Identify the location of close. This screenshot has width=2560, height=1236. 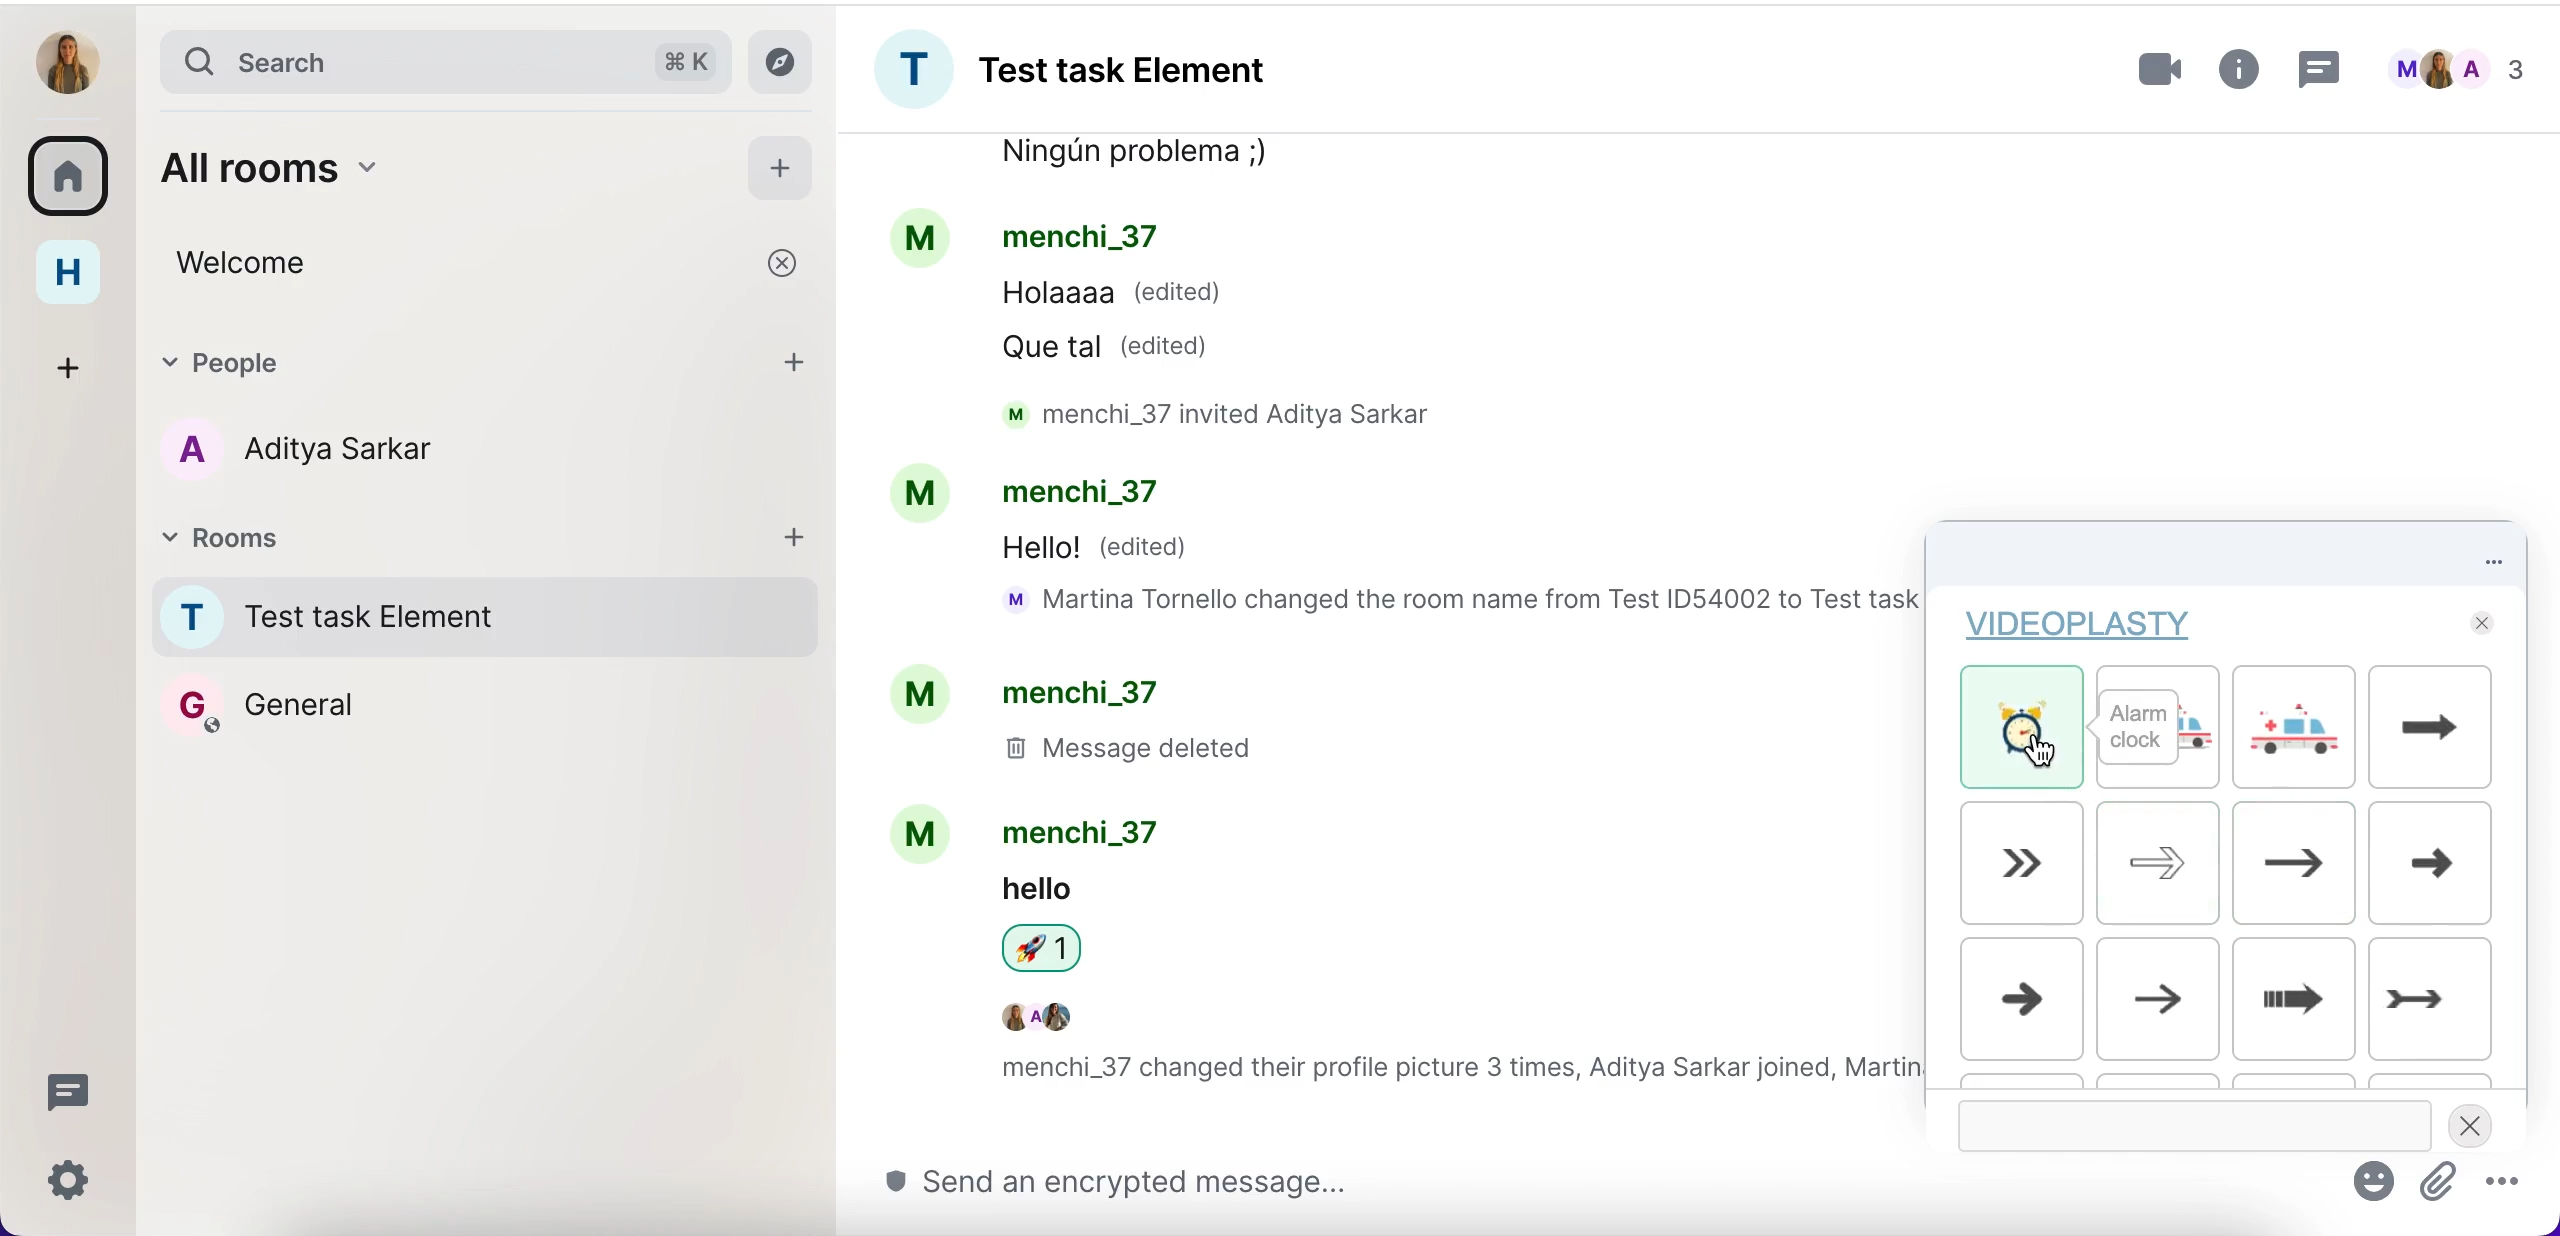
(2472, 1127).